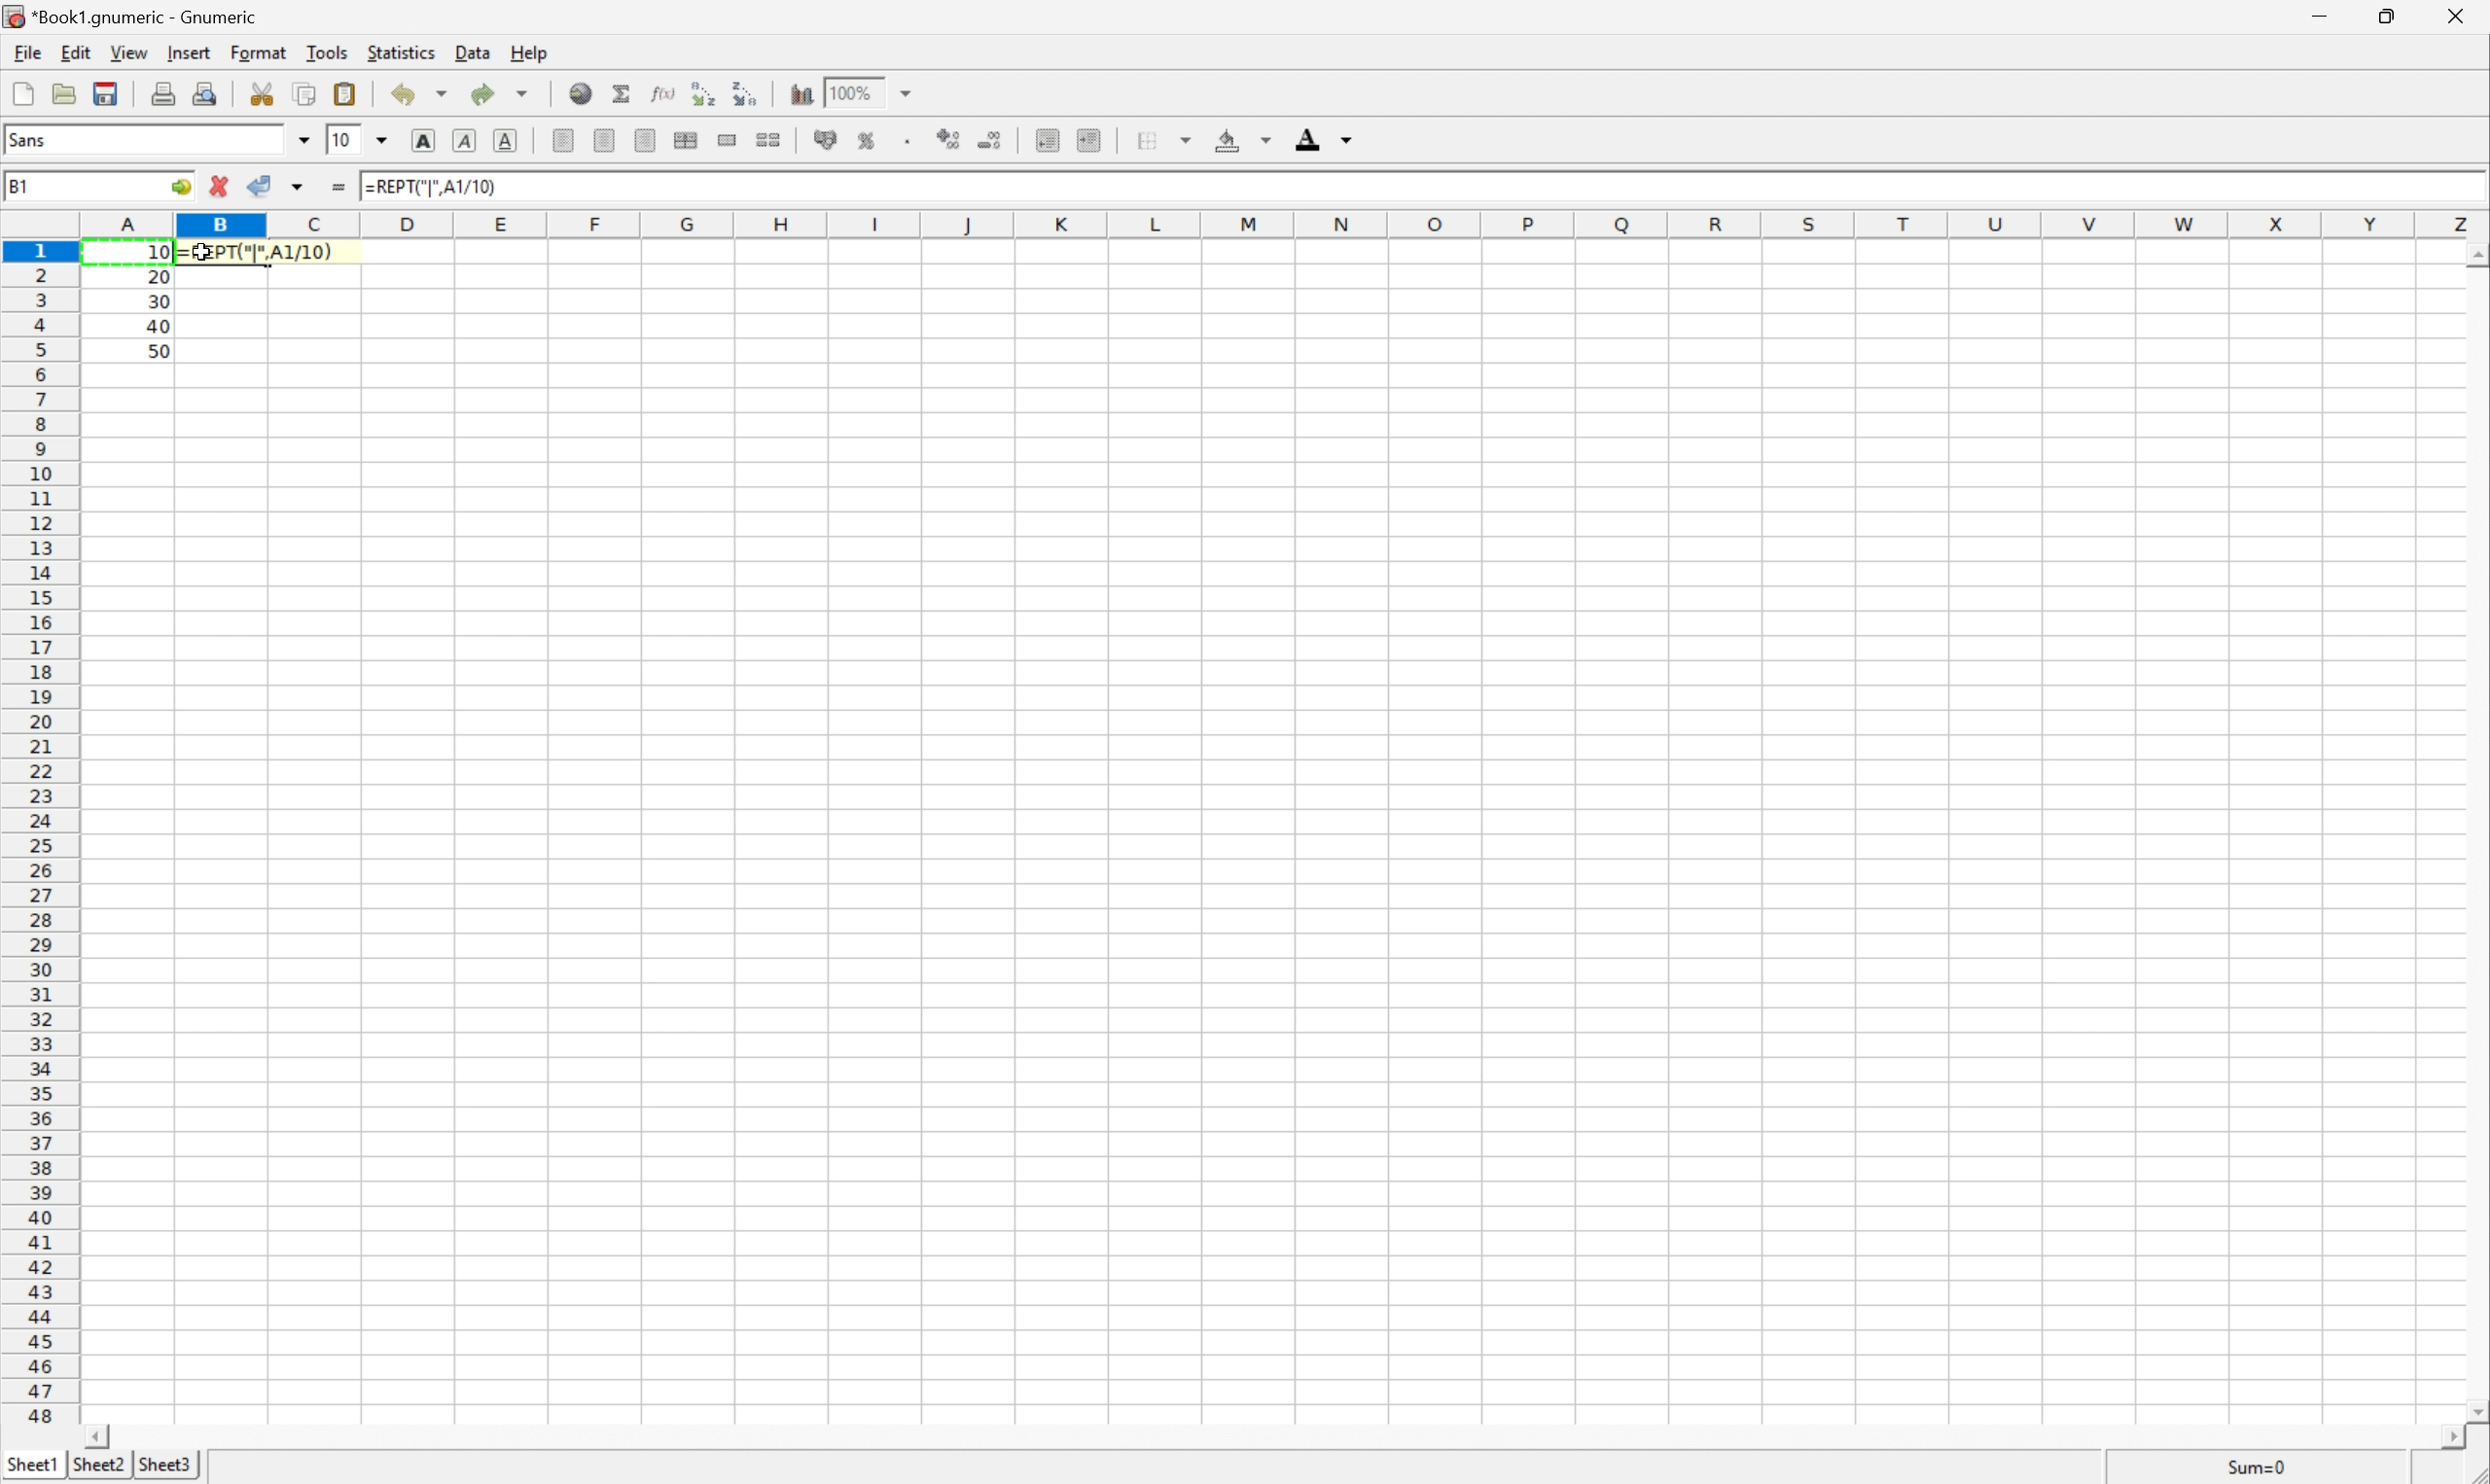 The height and width of the screenshot is (1484, 2490). Describe the element at coordinates (646, 140) in the screenshot. I see `Align Right` at that location.